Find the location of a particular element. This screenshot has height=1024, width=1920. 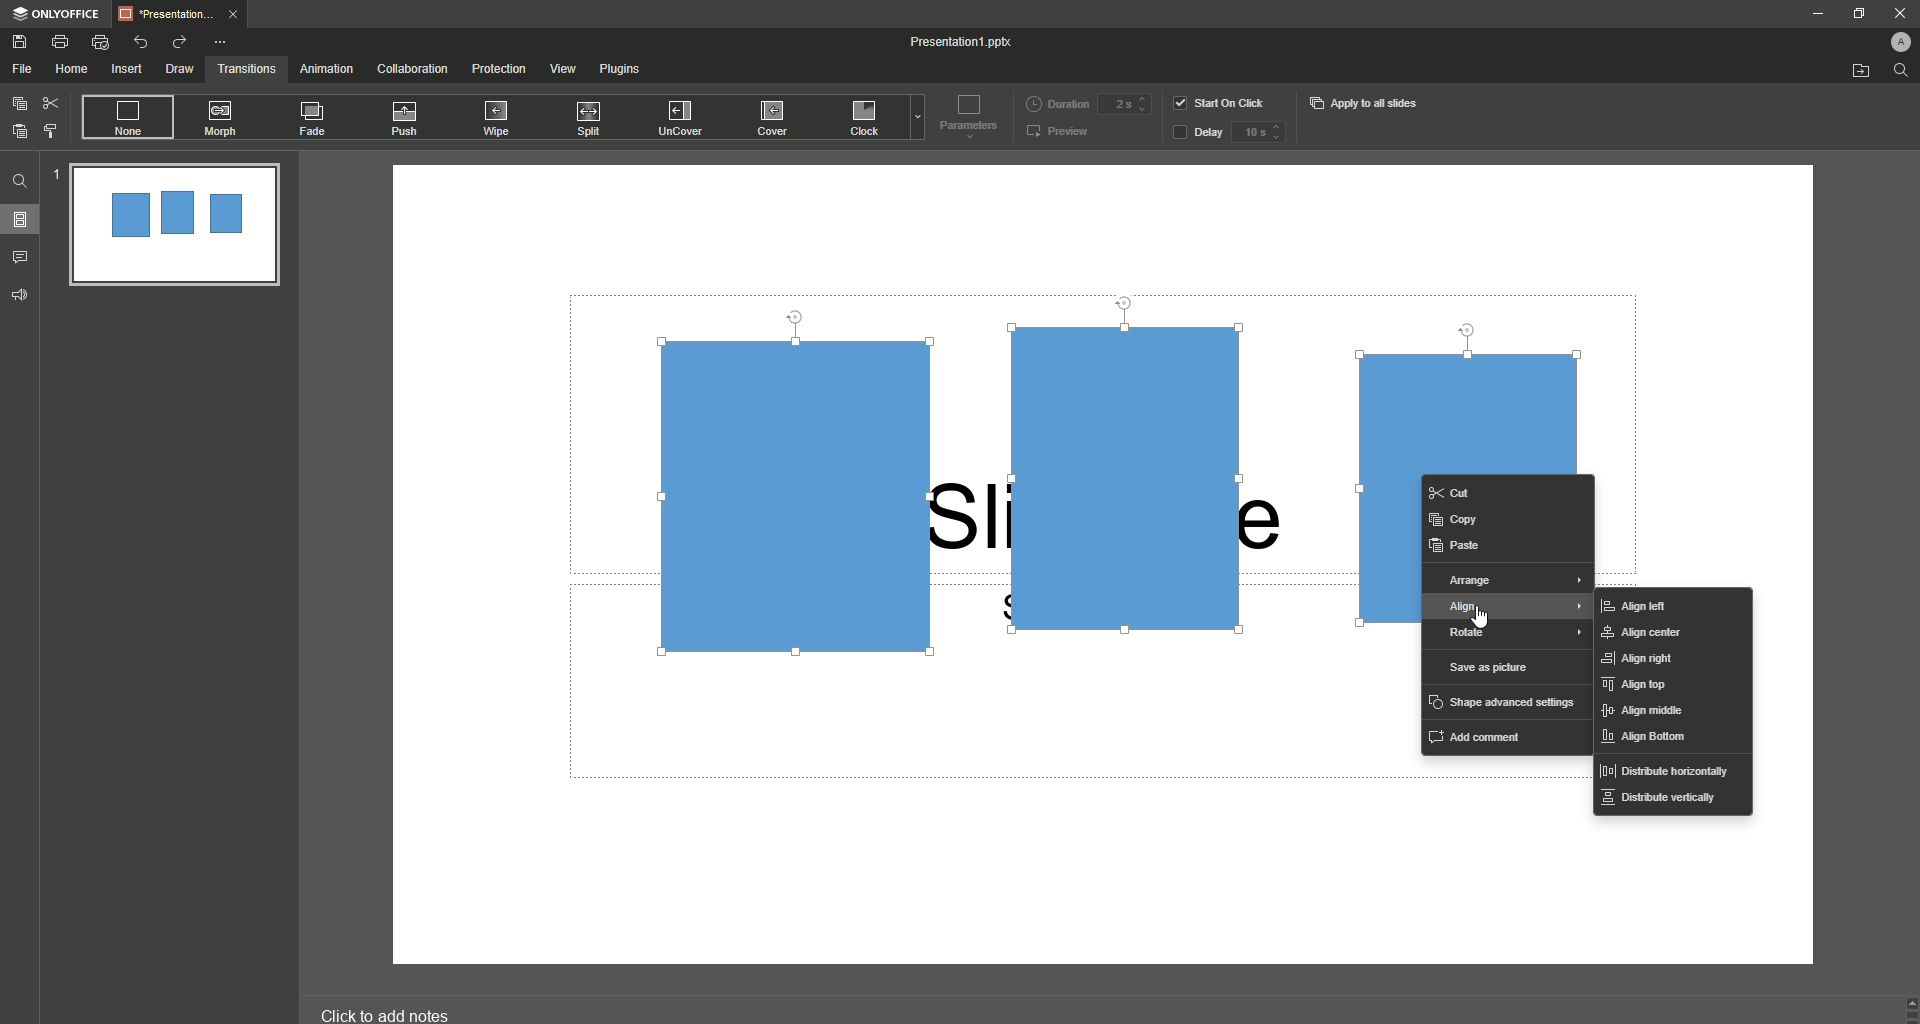

Arrange is located at coordinates (1510, 581).